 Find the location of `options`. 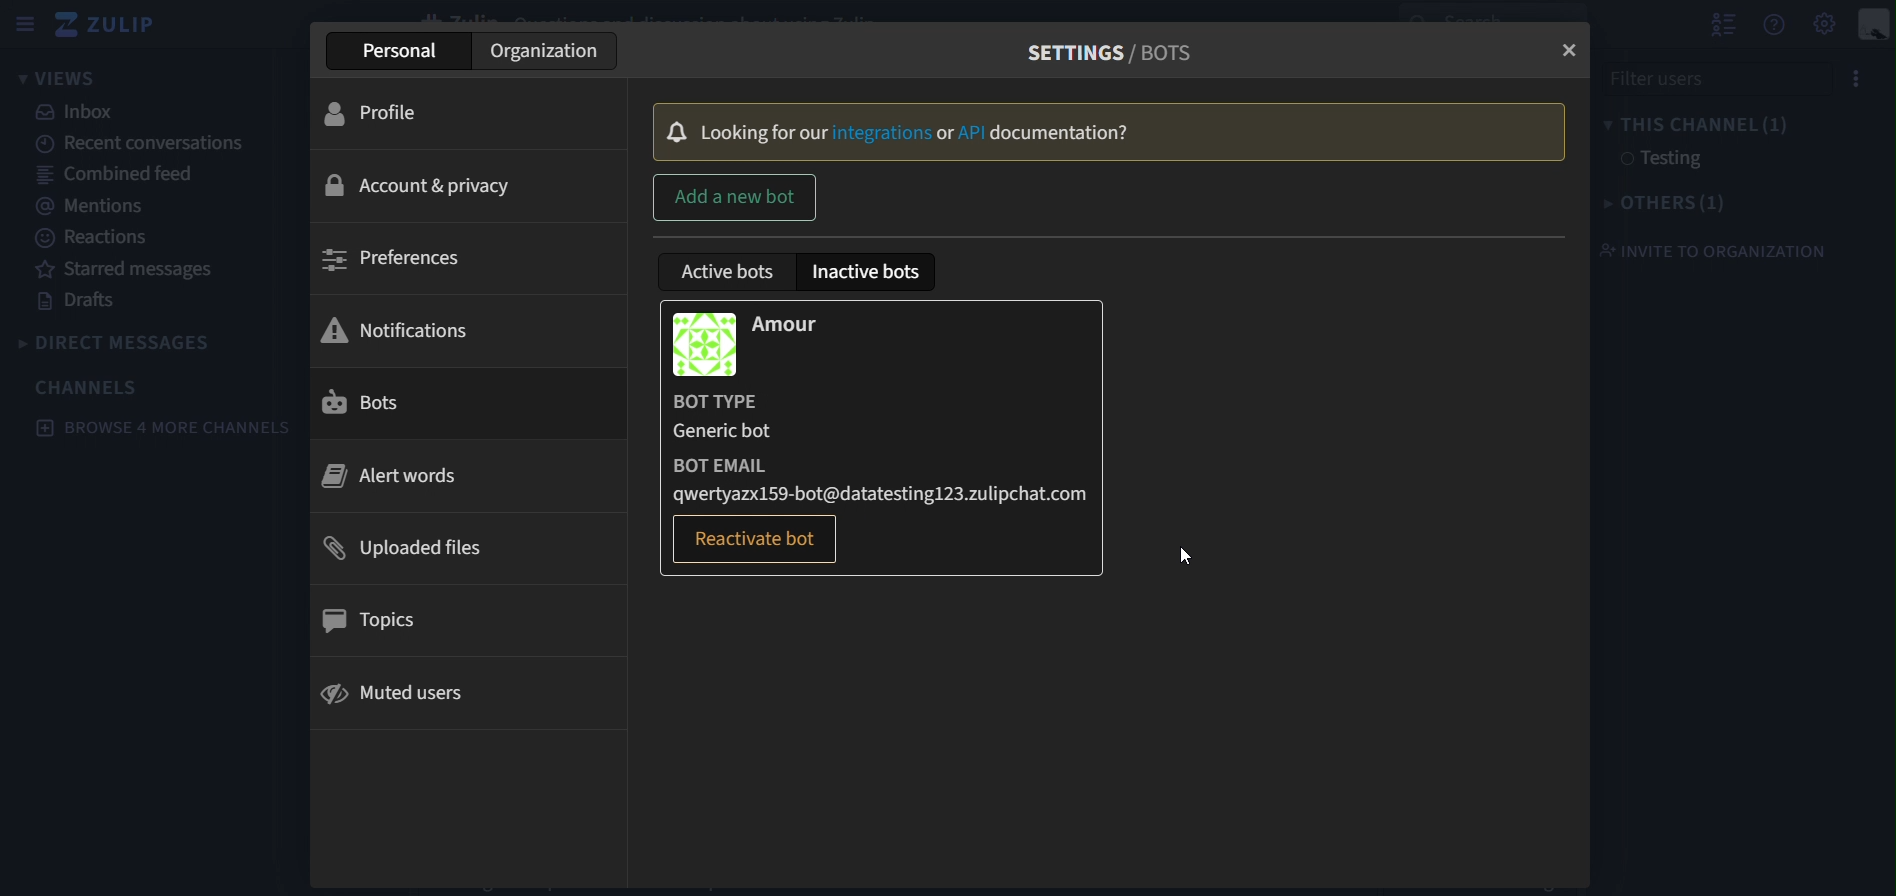

options is located at coordinates (1850, 80).